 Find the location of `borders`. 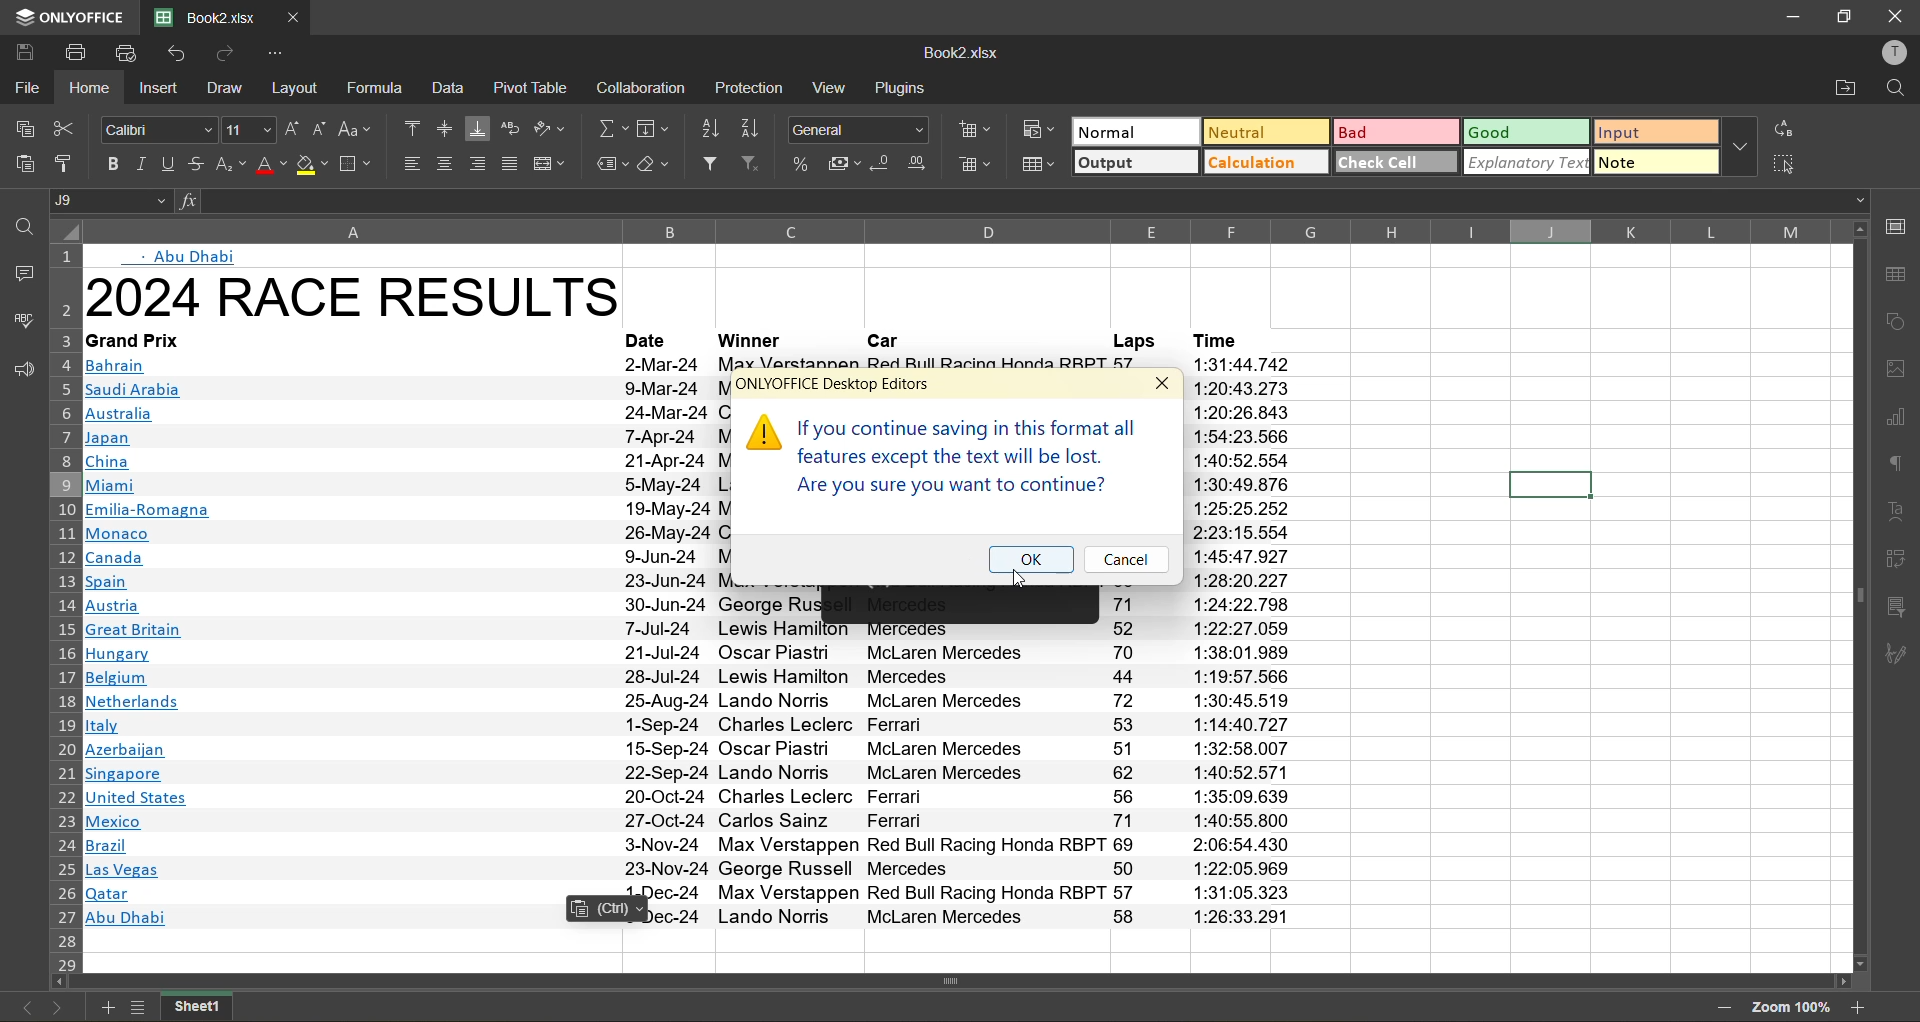

borders is located at coordinates (360, 161).